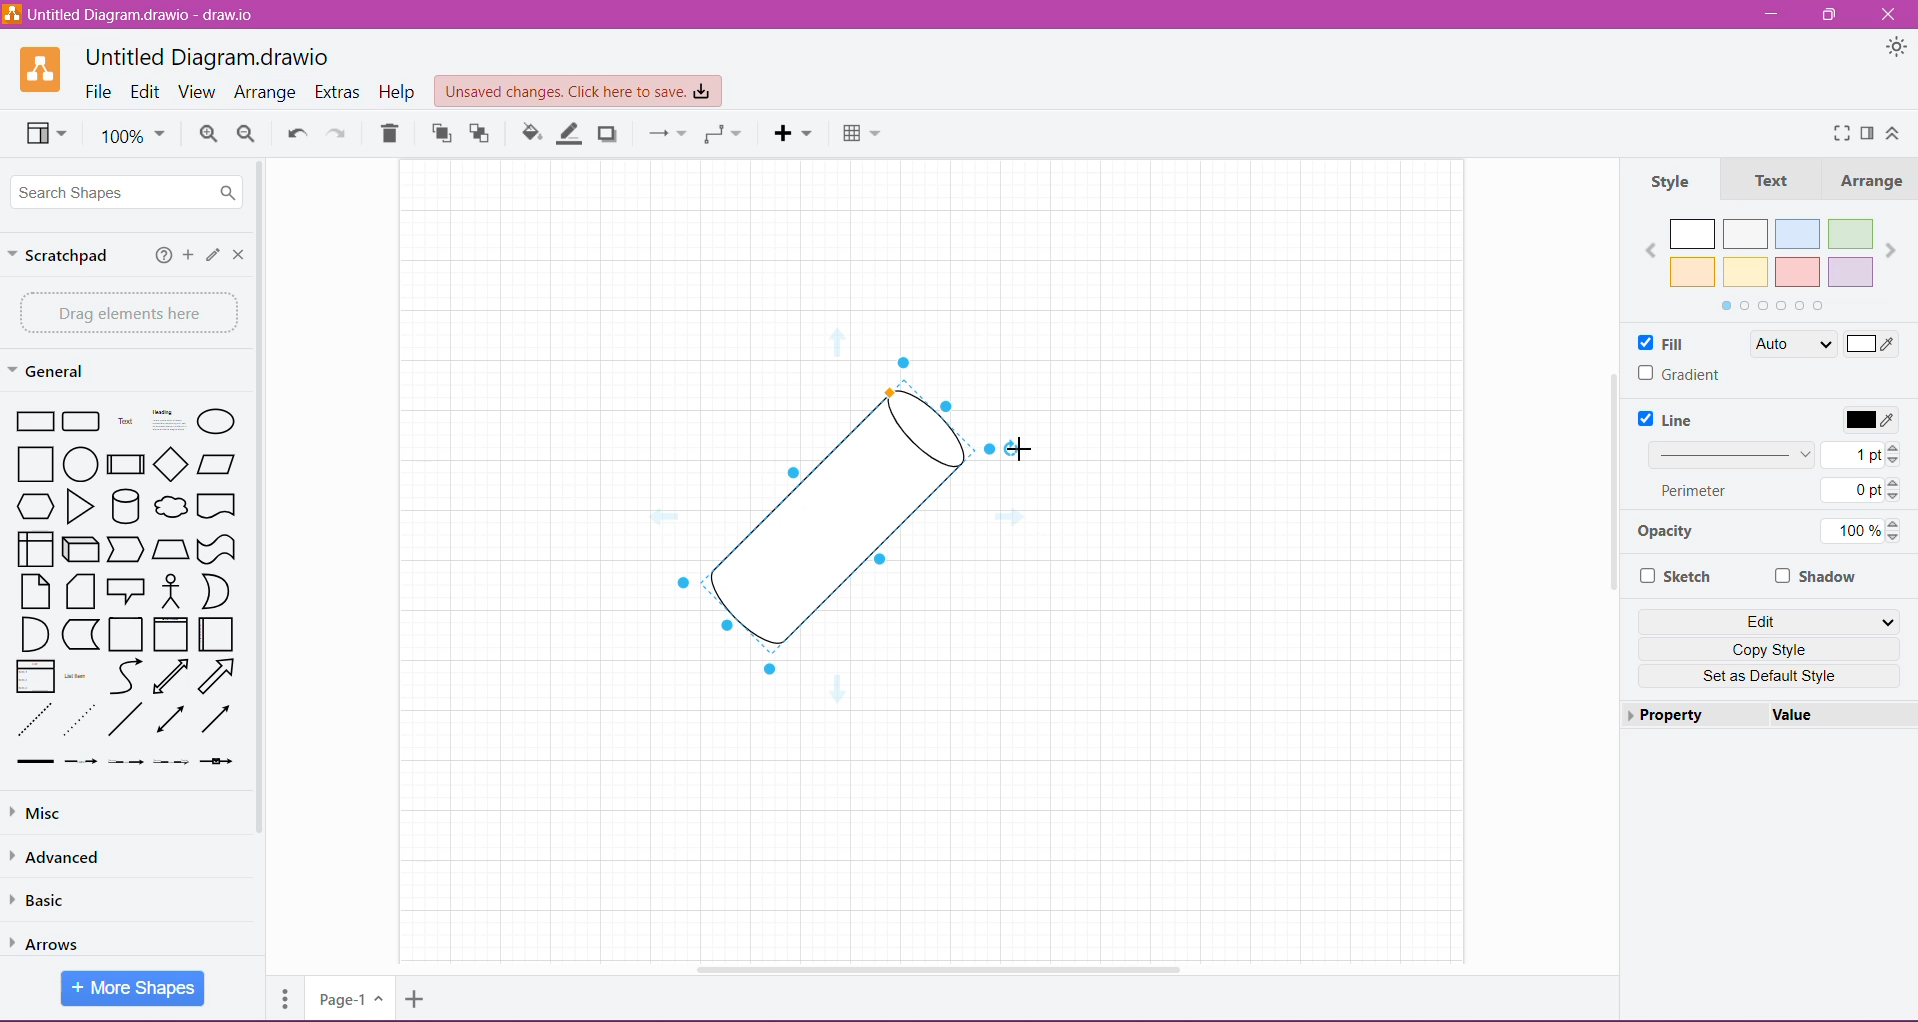  I want to click on Fill Color, so click(528, 136).